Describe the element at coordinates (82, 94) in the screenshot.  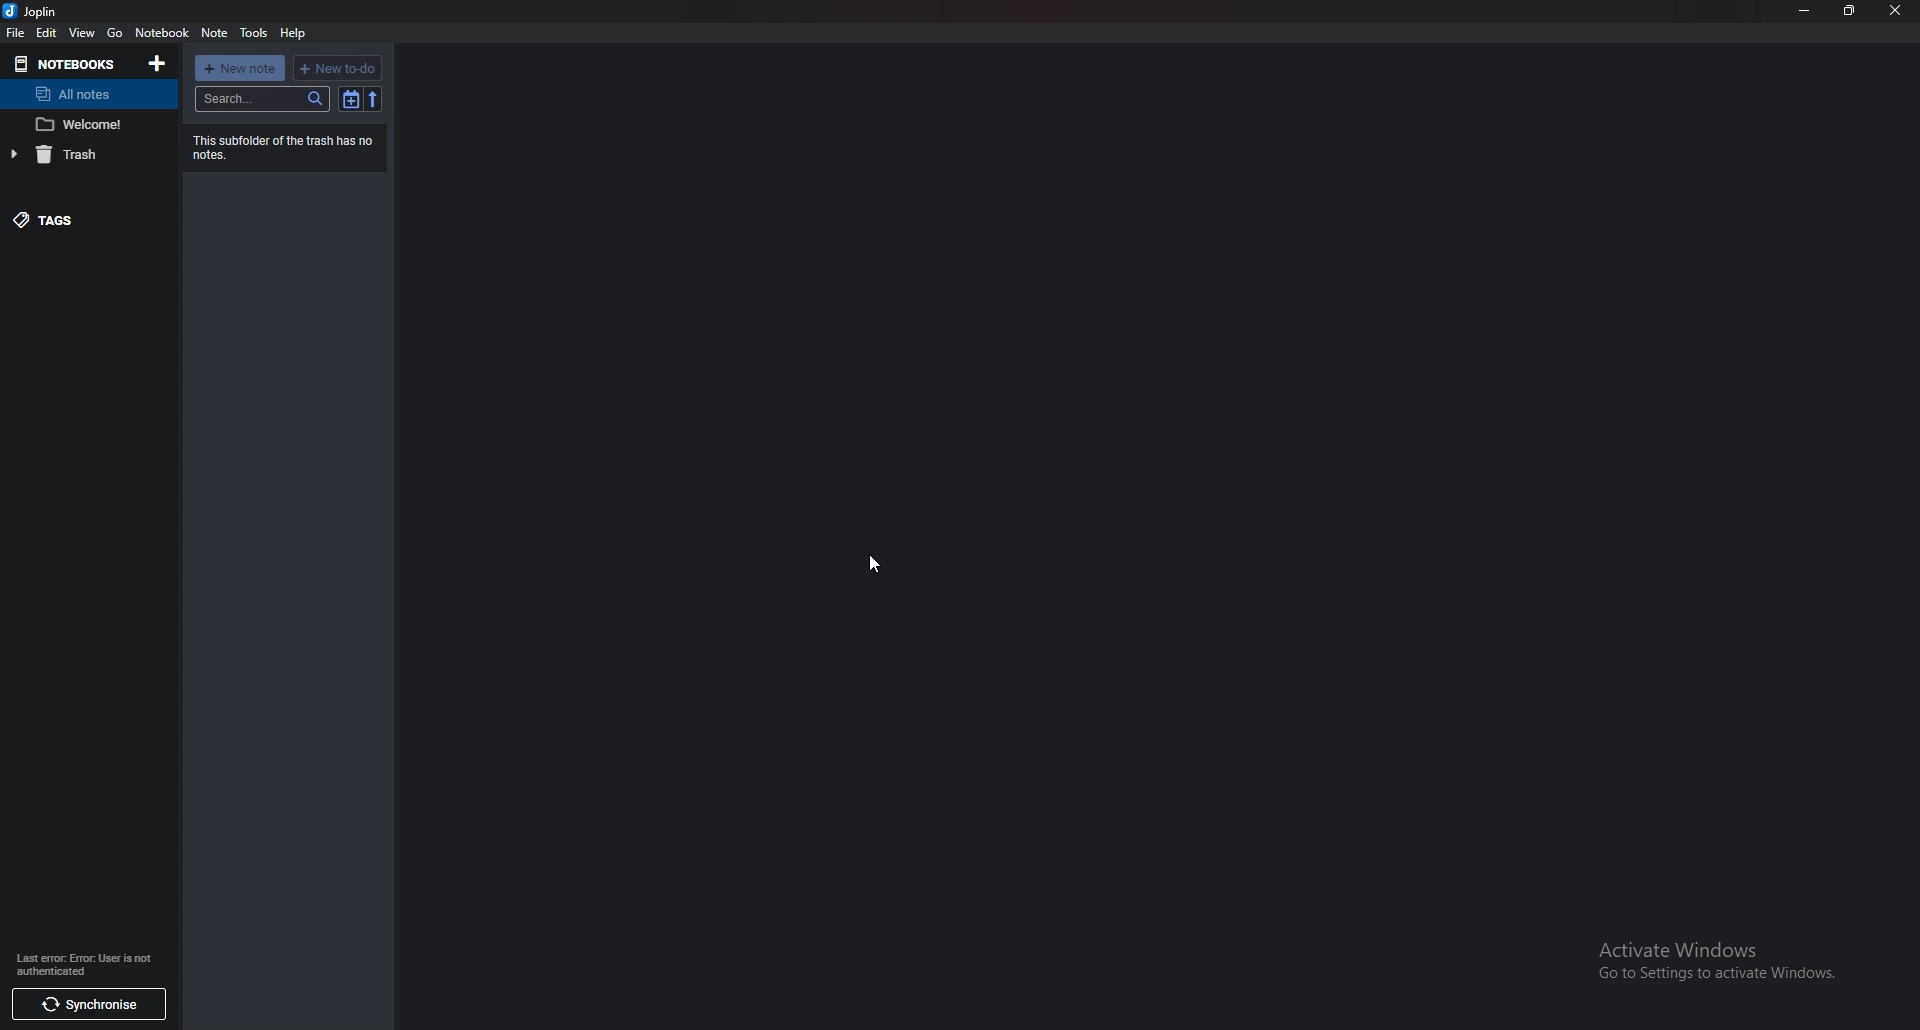
I see `all notes` at that location.